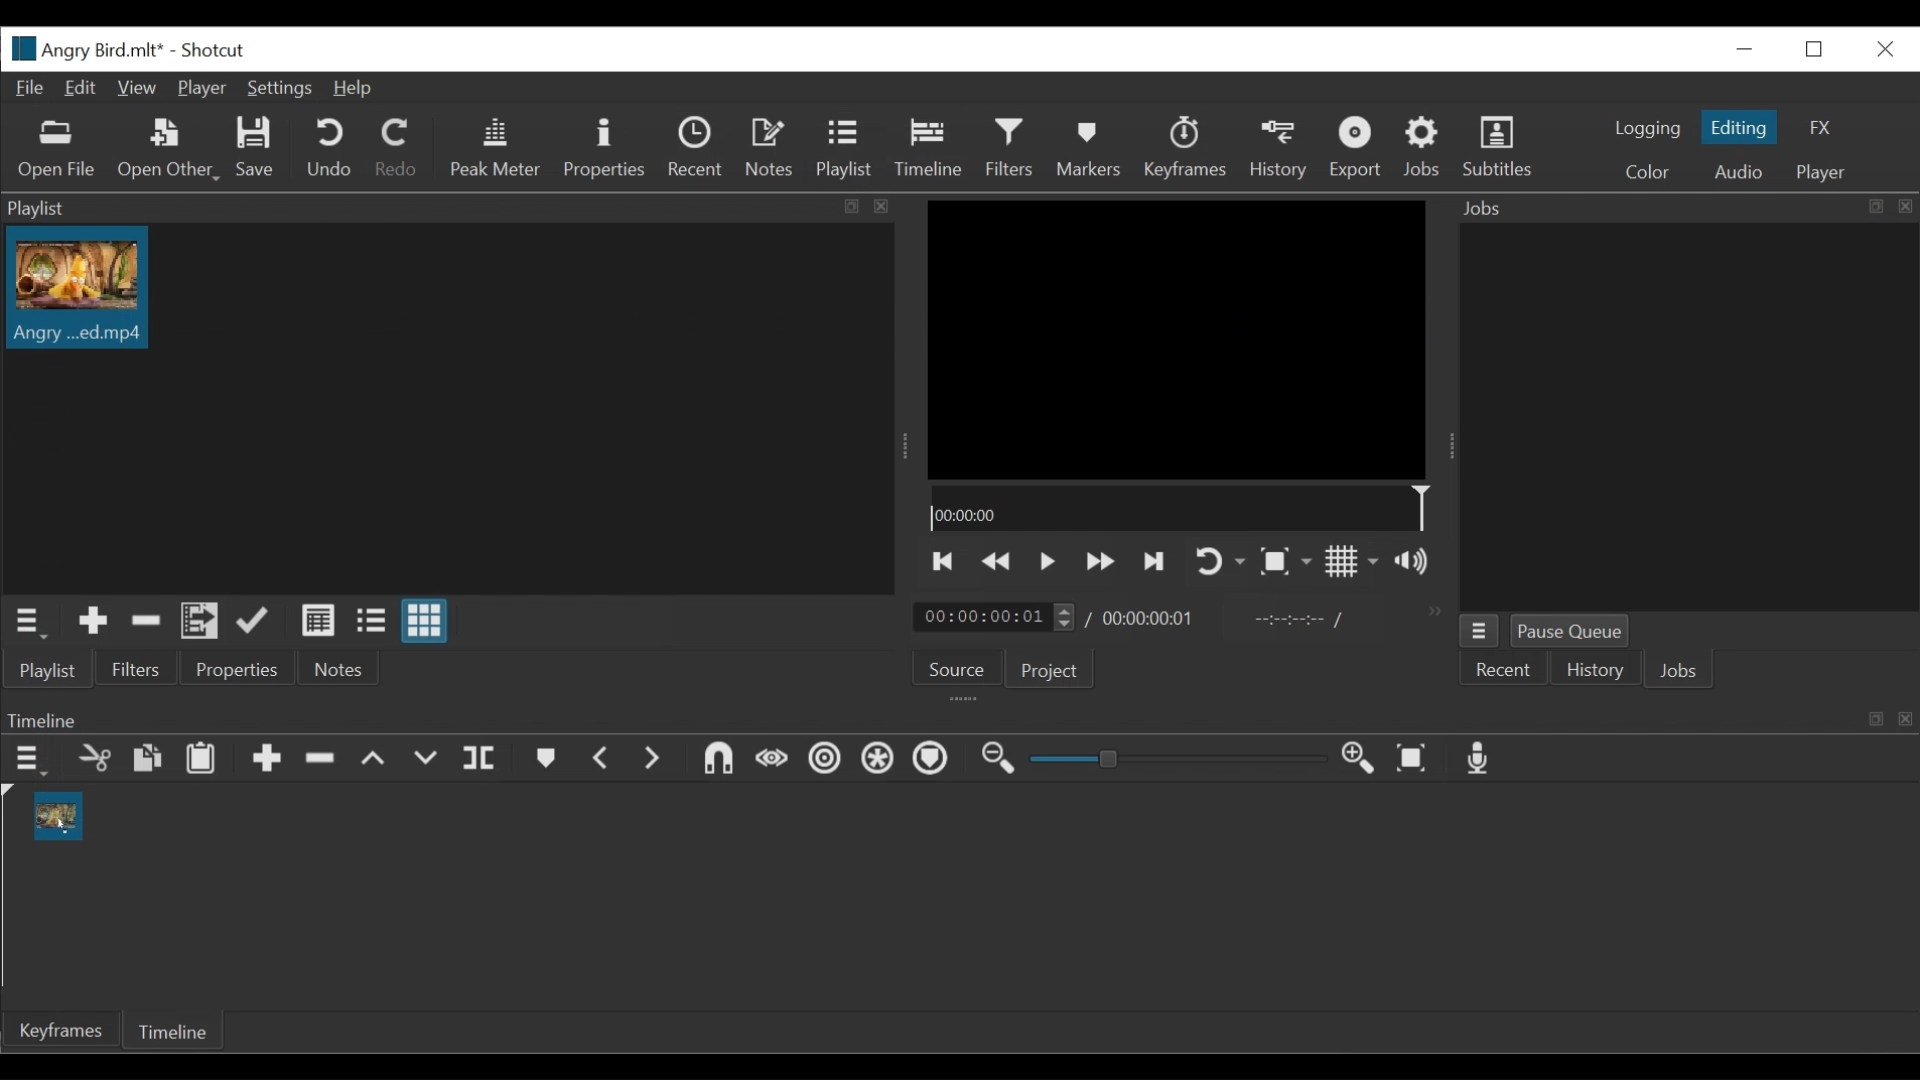 The height and width of the screenshot is (1080, 1920). Describe the element at coordinates (1153, 620) in the screenshot. I see `Total Duration` at that location.